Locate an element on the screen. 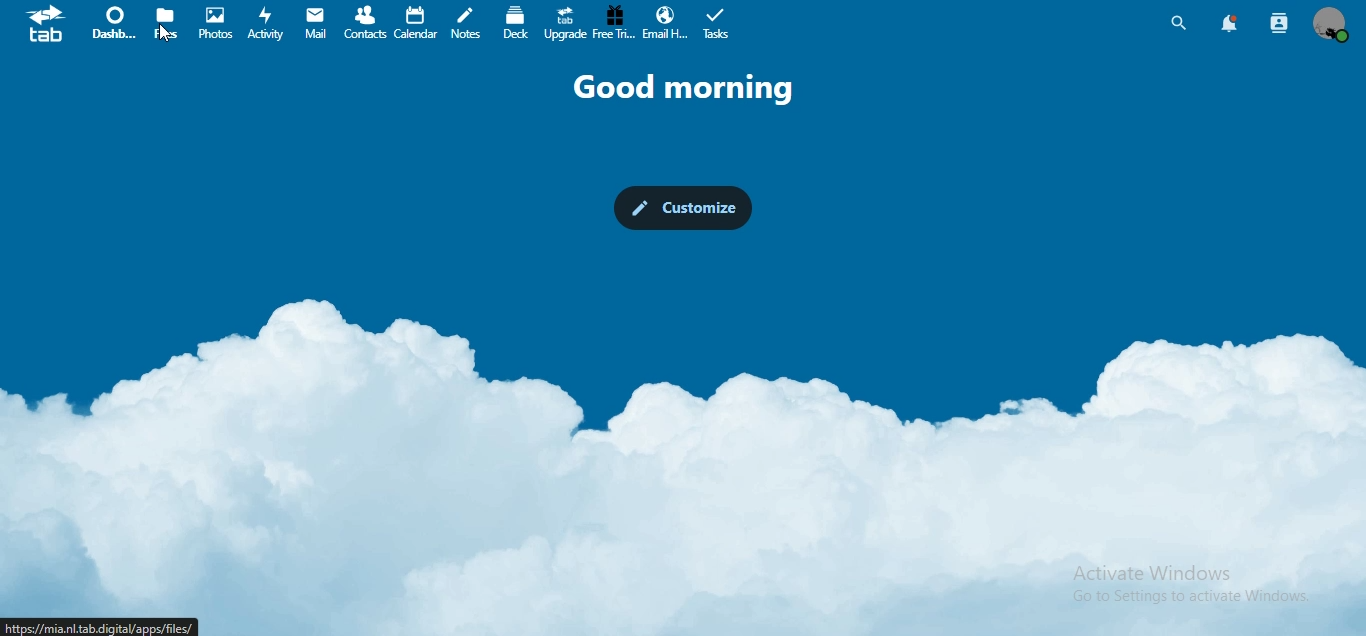 This screenshot has width=1366, height=636. contacts is located at coordinates (363, 23).